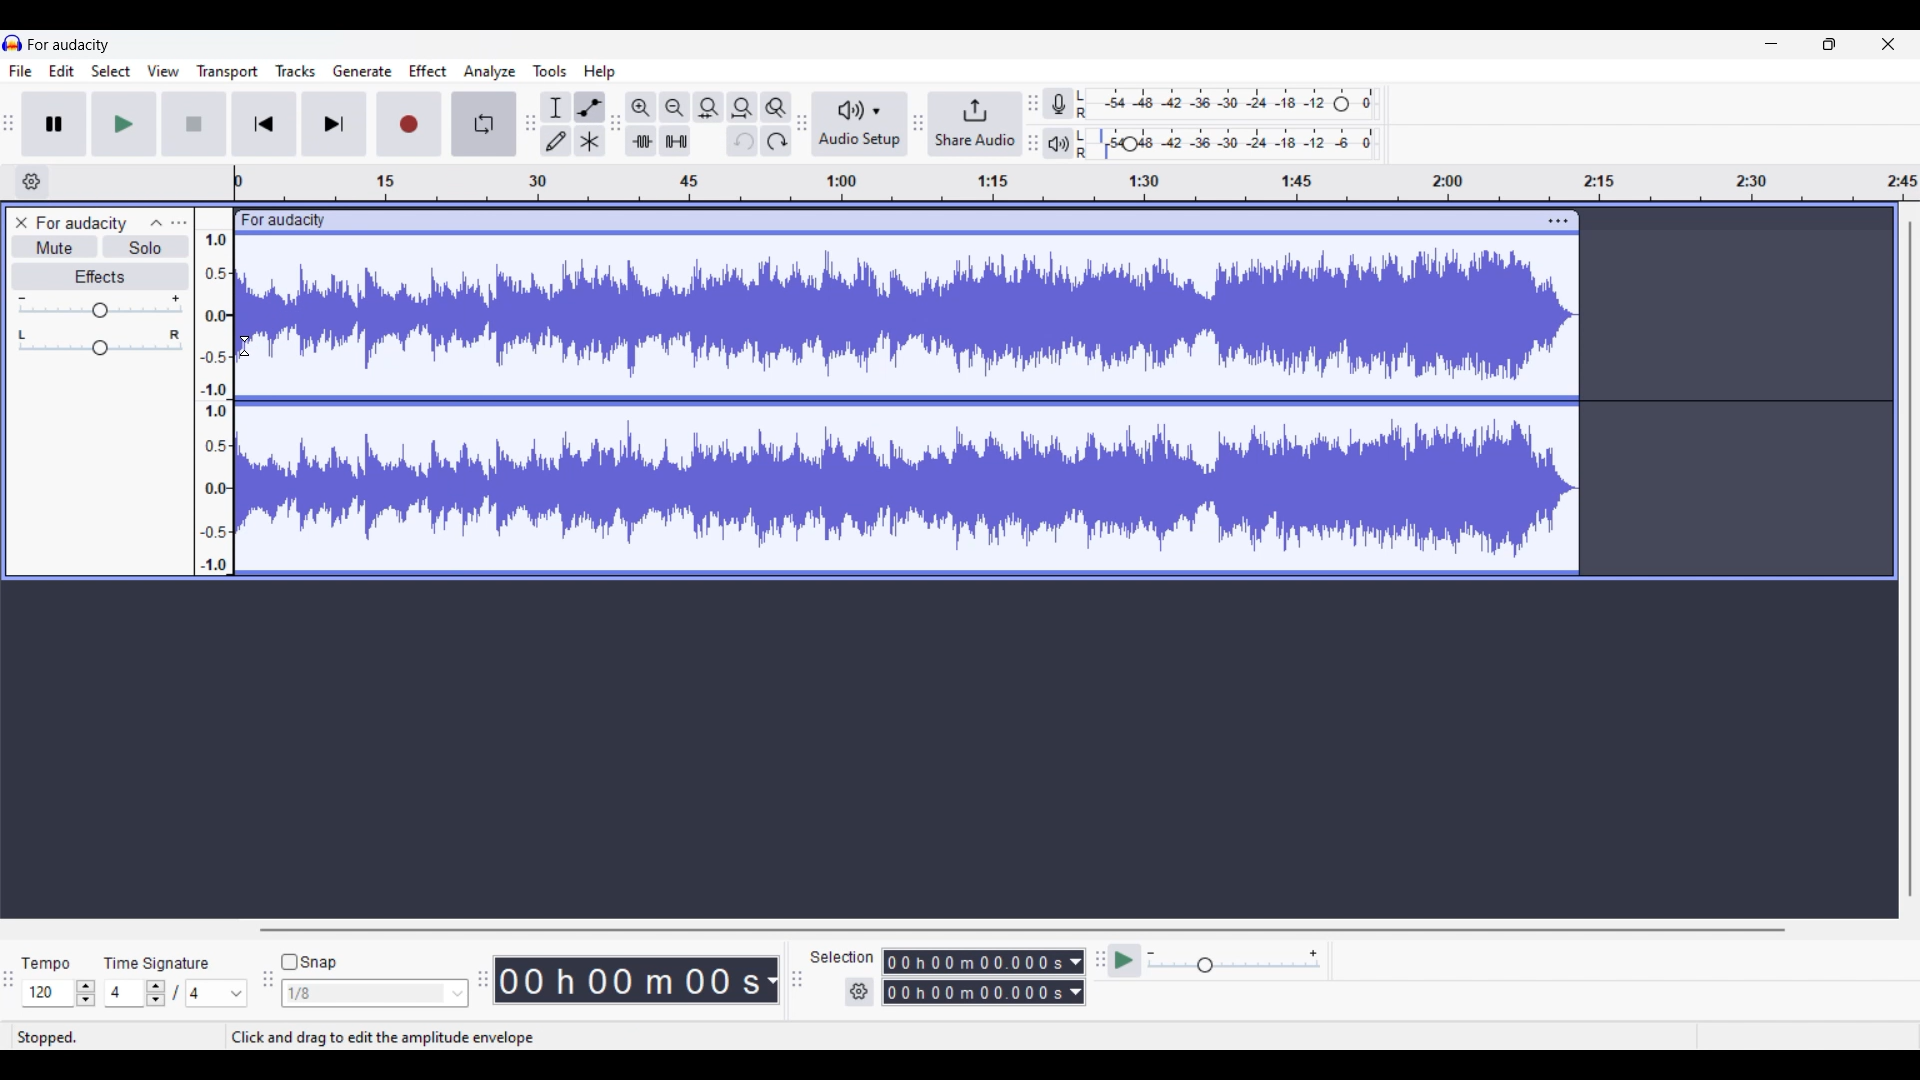  I want to click on Skip/Select to end, so click(335, 124).